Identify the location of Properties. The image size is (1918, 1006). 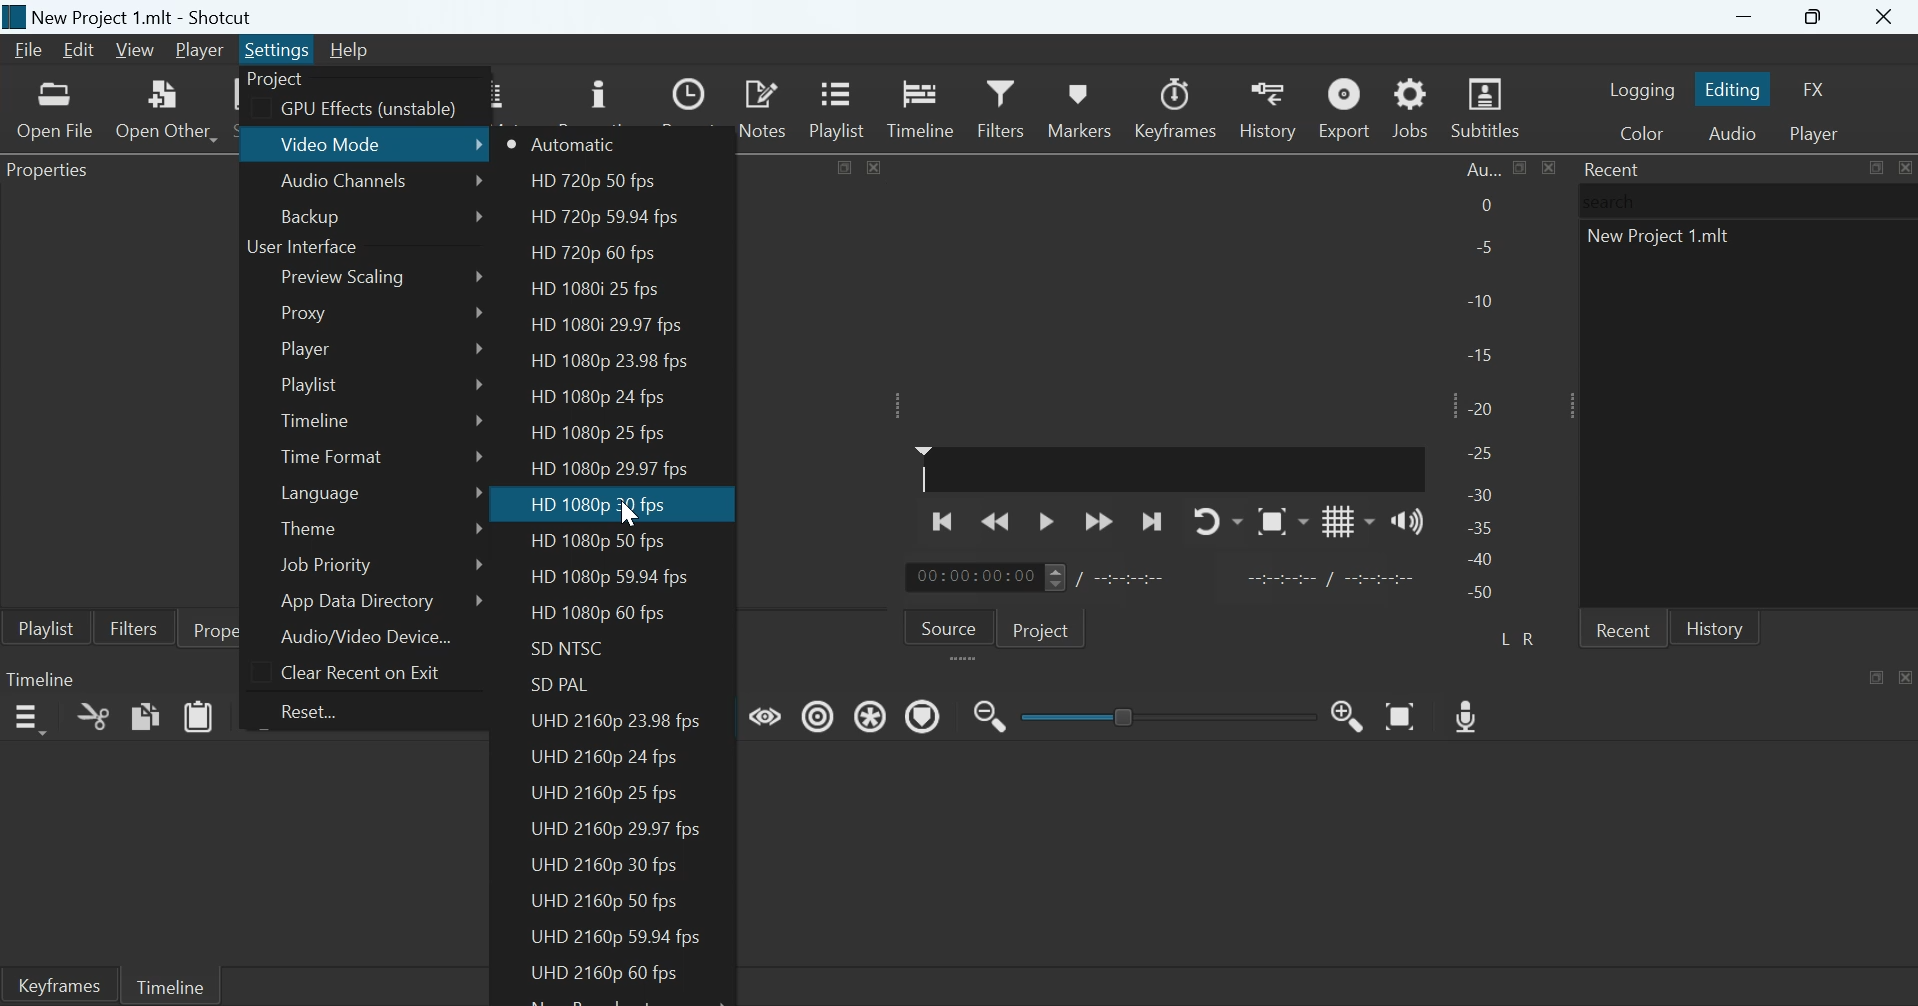
(235, 628).